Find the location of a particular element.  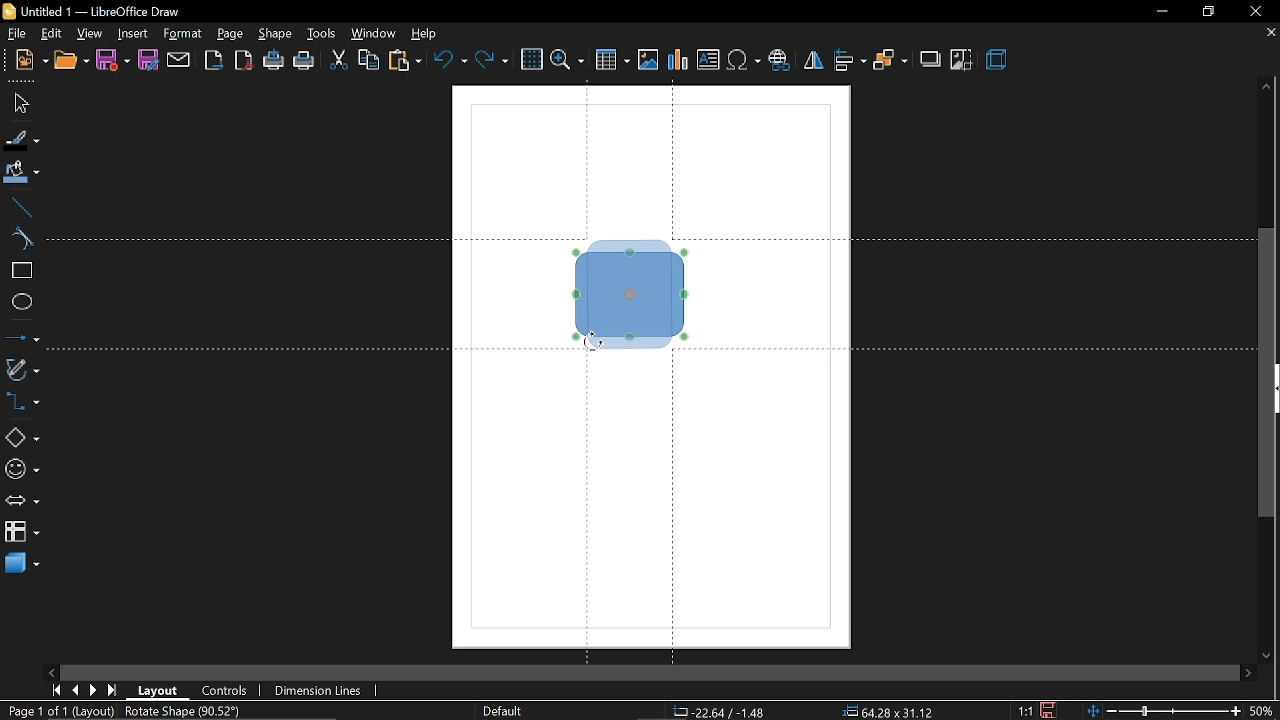

-22.64/-1.48 is located at coordinates (724, 712).